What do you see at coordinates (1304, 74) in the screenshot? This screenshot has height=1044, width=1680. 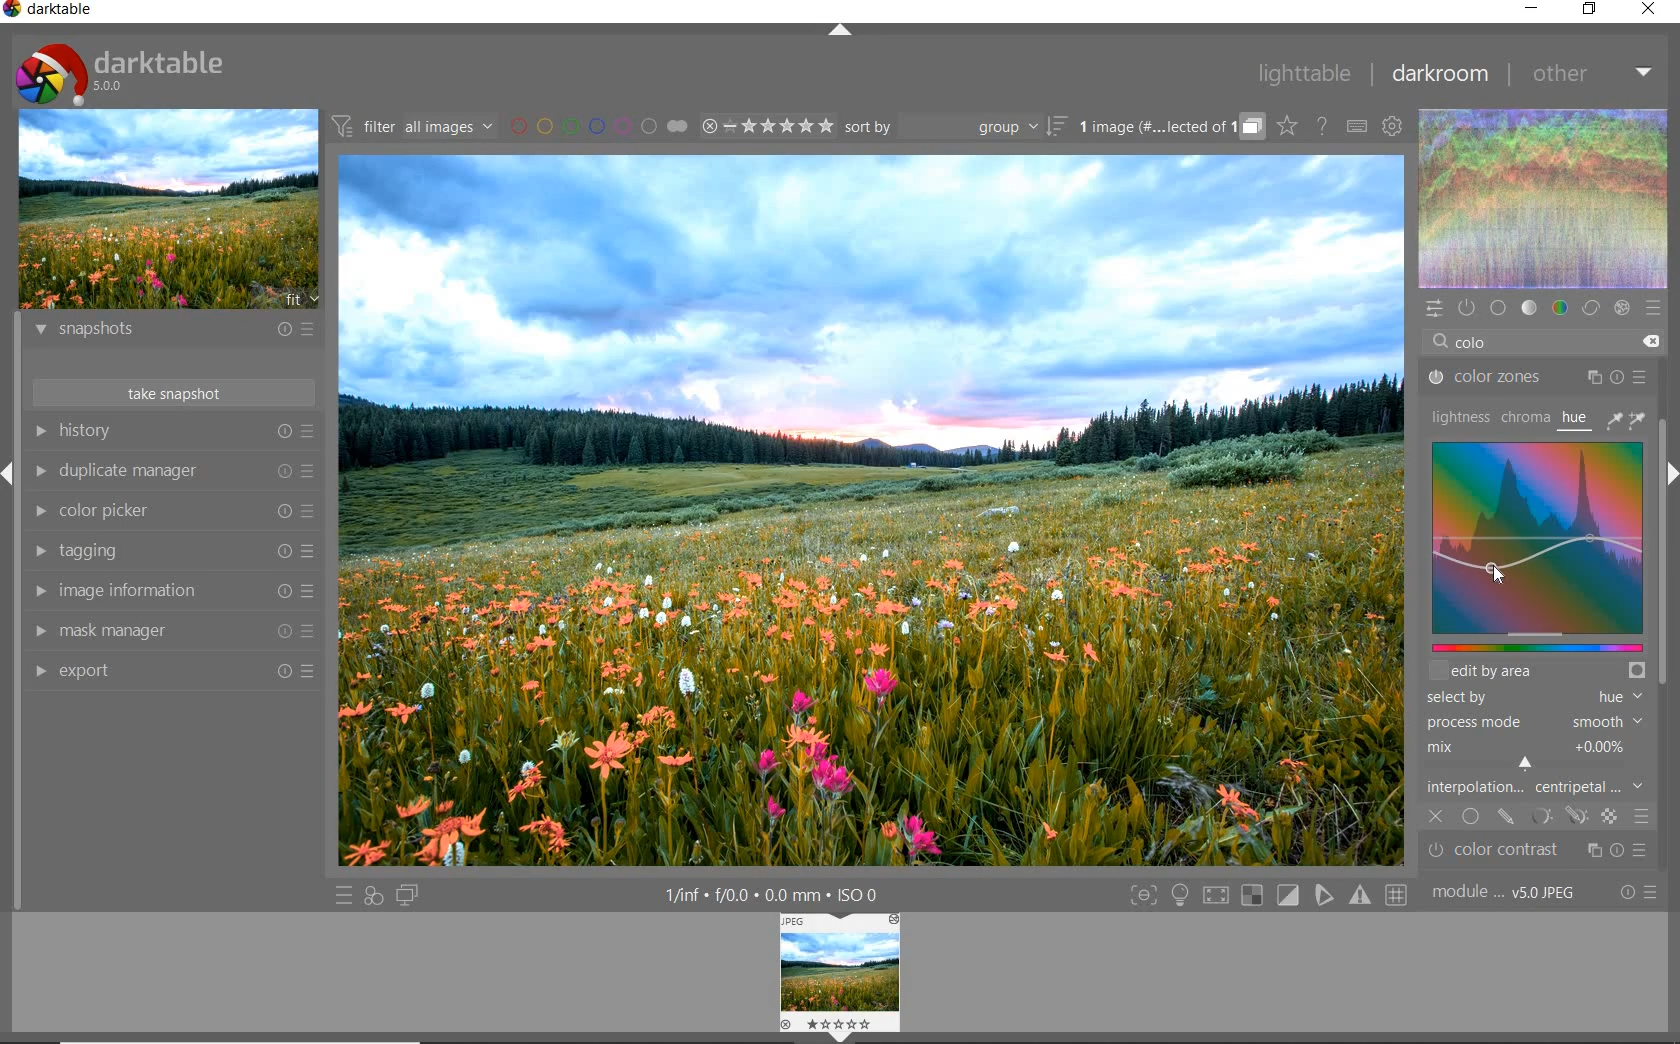 I see `lighttable` at bounding box center [1304, 74].